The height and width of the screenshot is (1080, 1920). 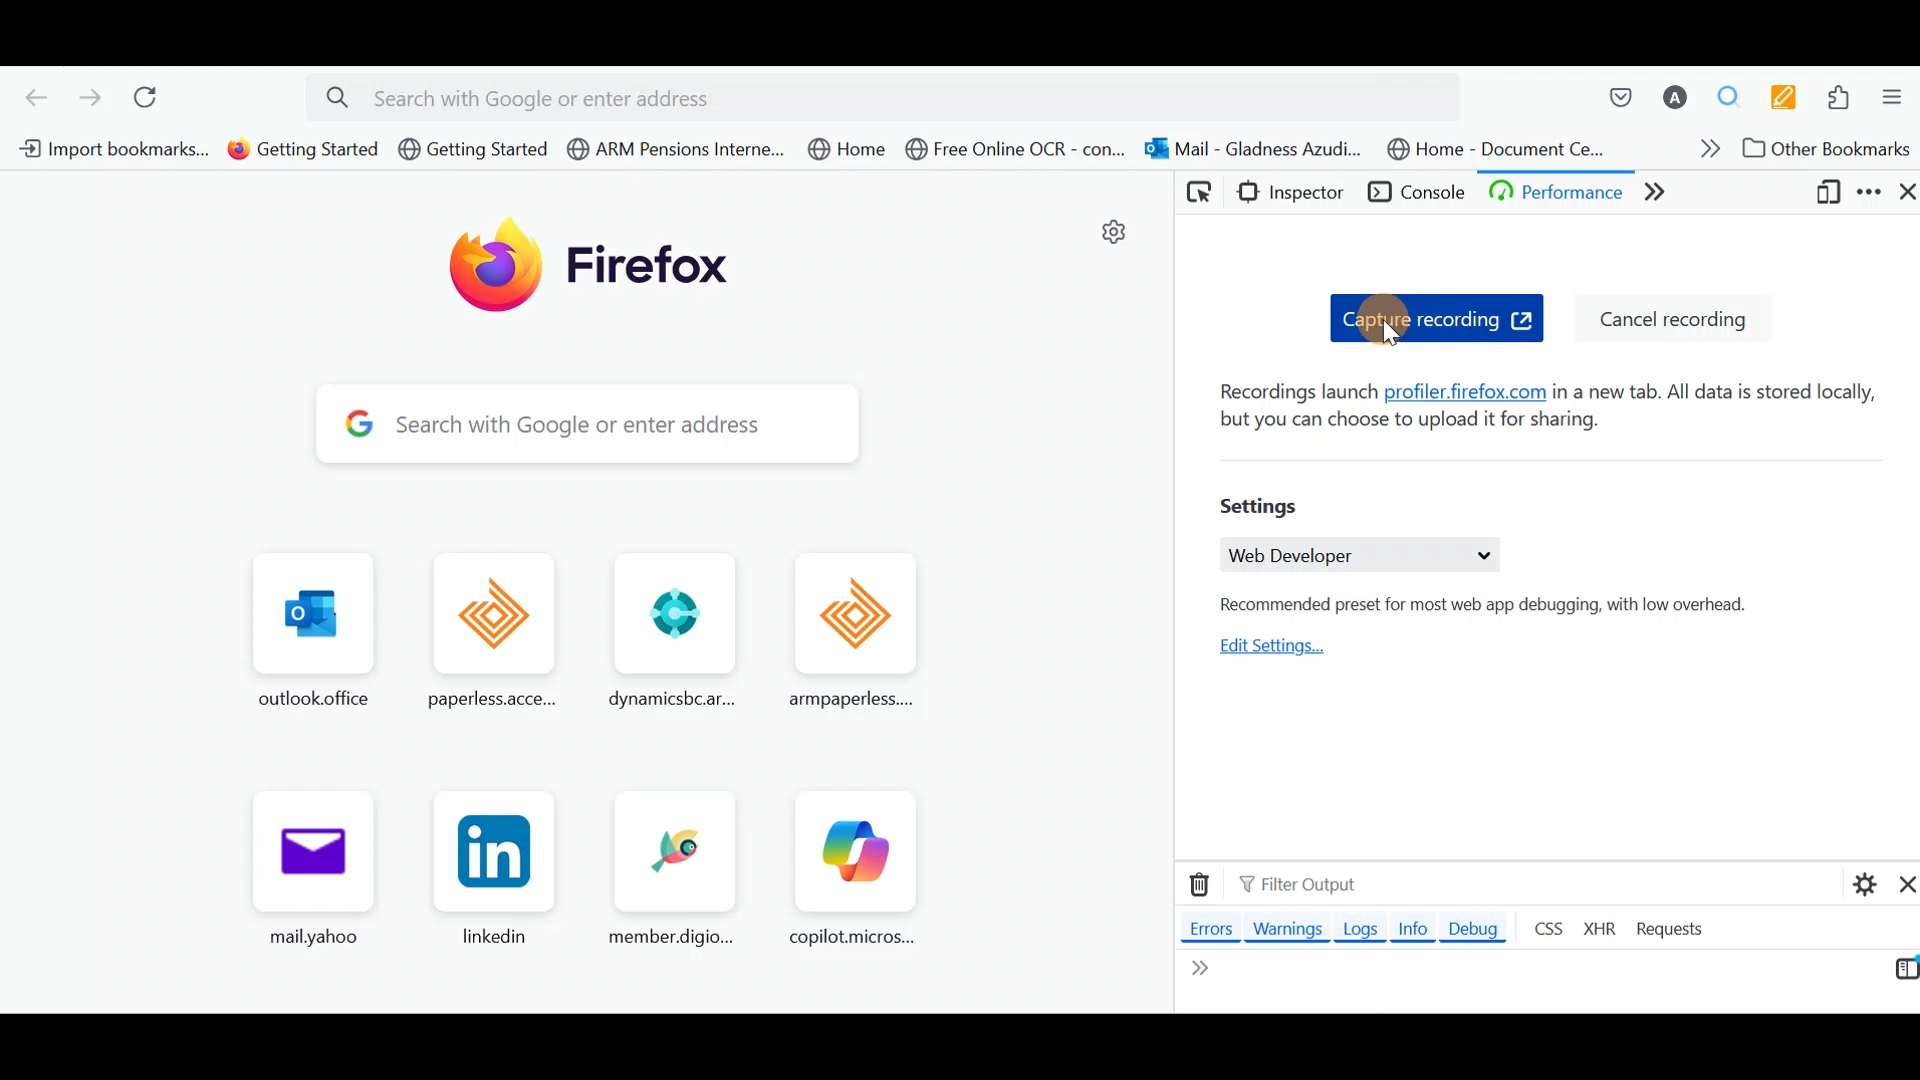 What do you see at coordinates (1736, 96) in the screenshot?
I see `Multiple search & highlight` at bounding box center [1736, 96].